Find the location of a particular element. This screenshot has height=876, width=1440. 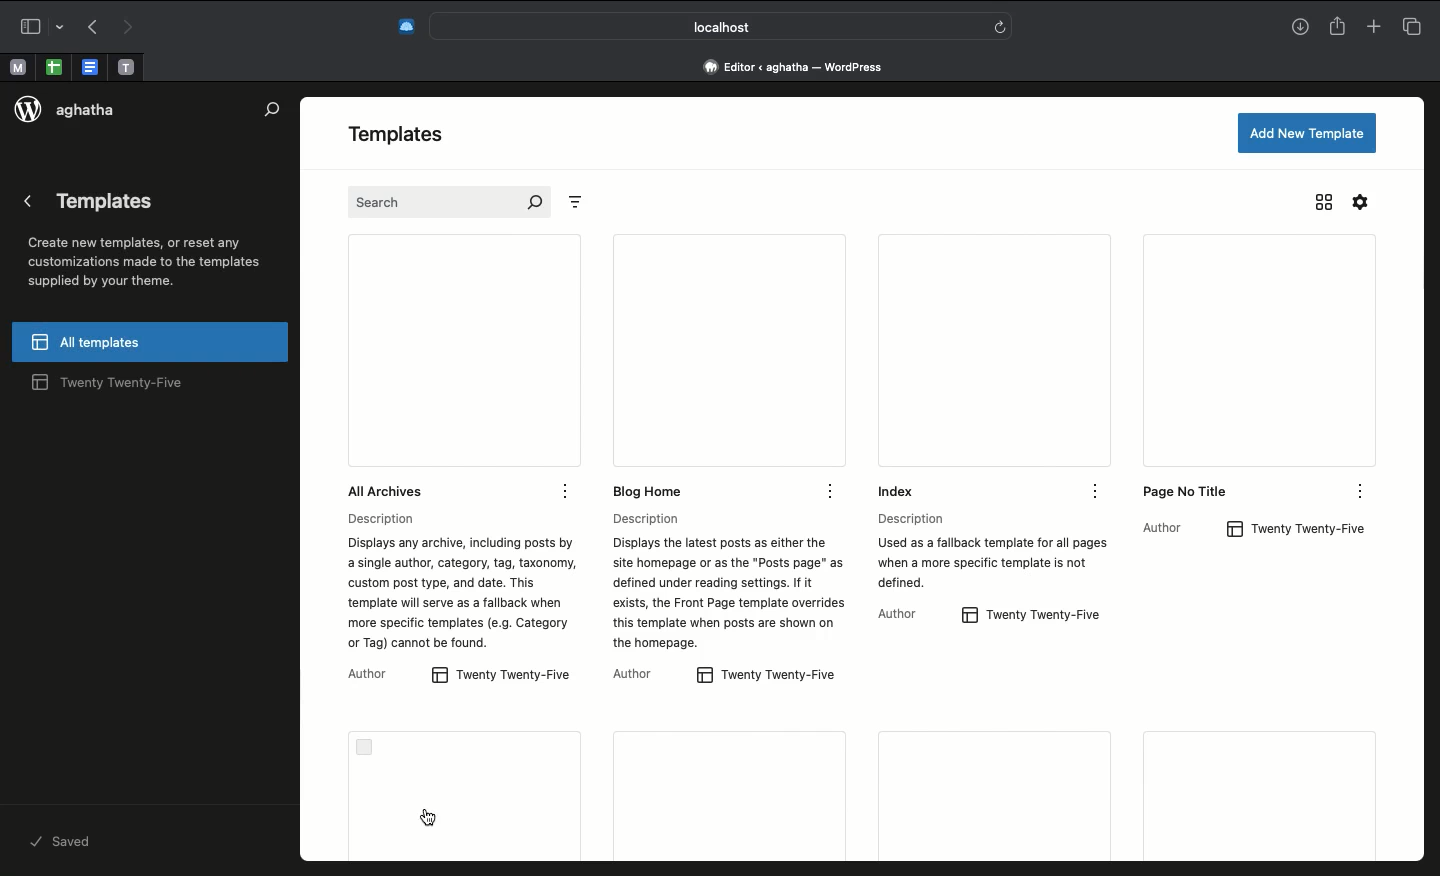

Search is located at coordinates (450, 201).